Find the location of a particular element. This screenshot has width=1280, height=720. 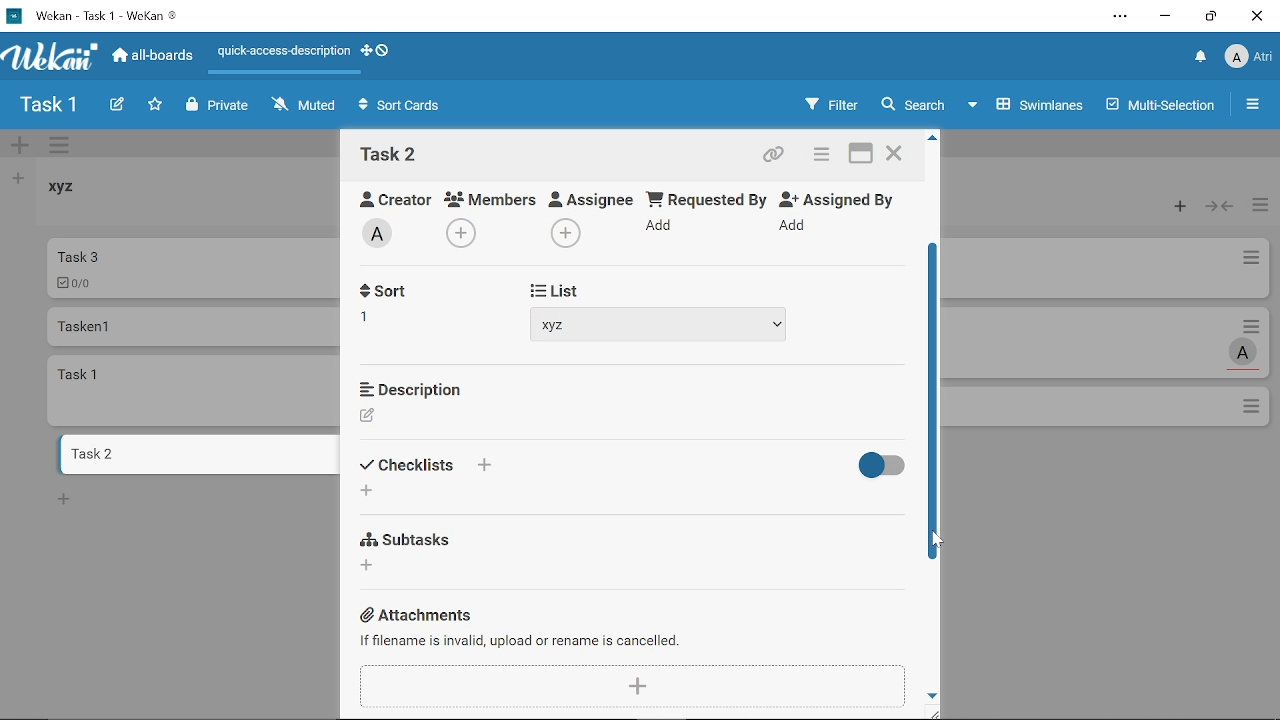

Add is located at coordinates (633, 687).